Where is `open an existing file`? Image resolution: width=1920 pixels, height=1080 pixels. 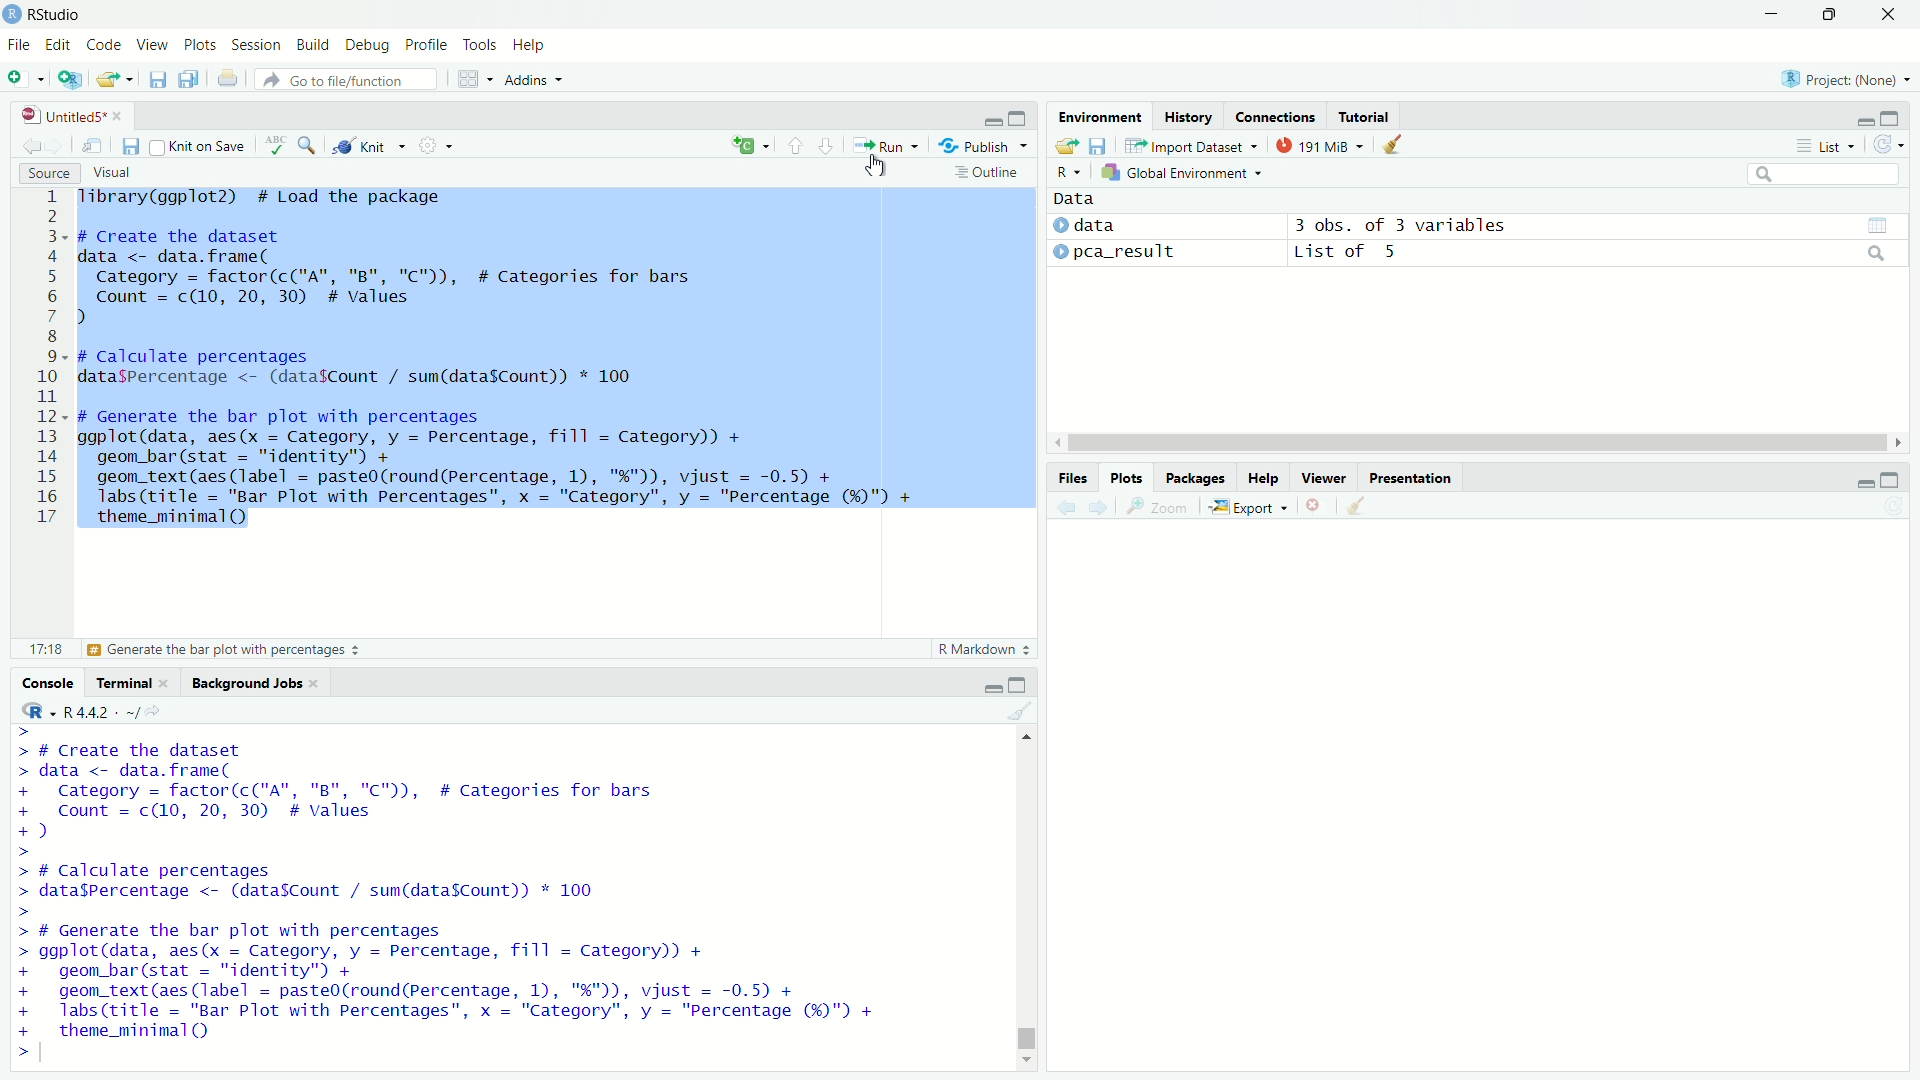
open an existing file is located at coordinates (114, 79).